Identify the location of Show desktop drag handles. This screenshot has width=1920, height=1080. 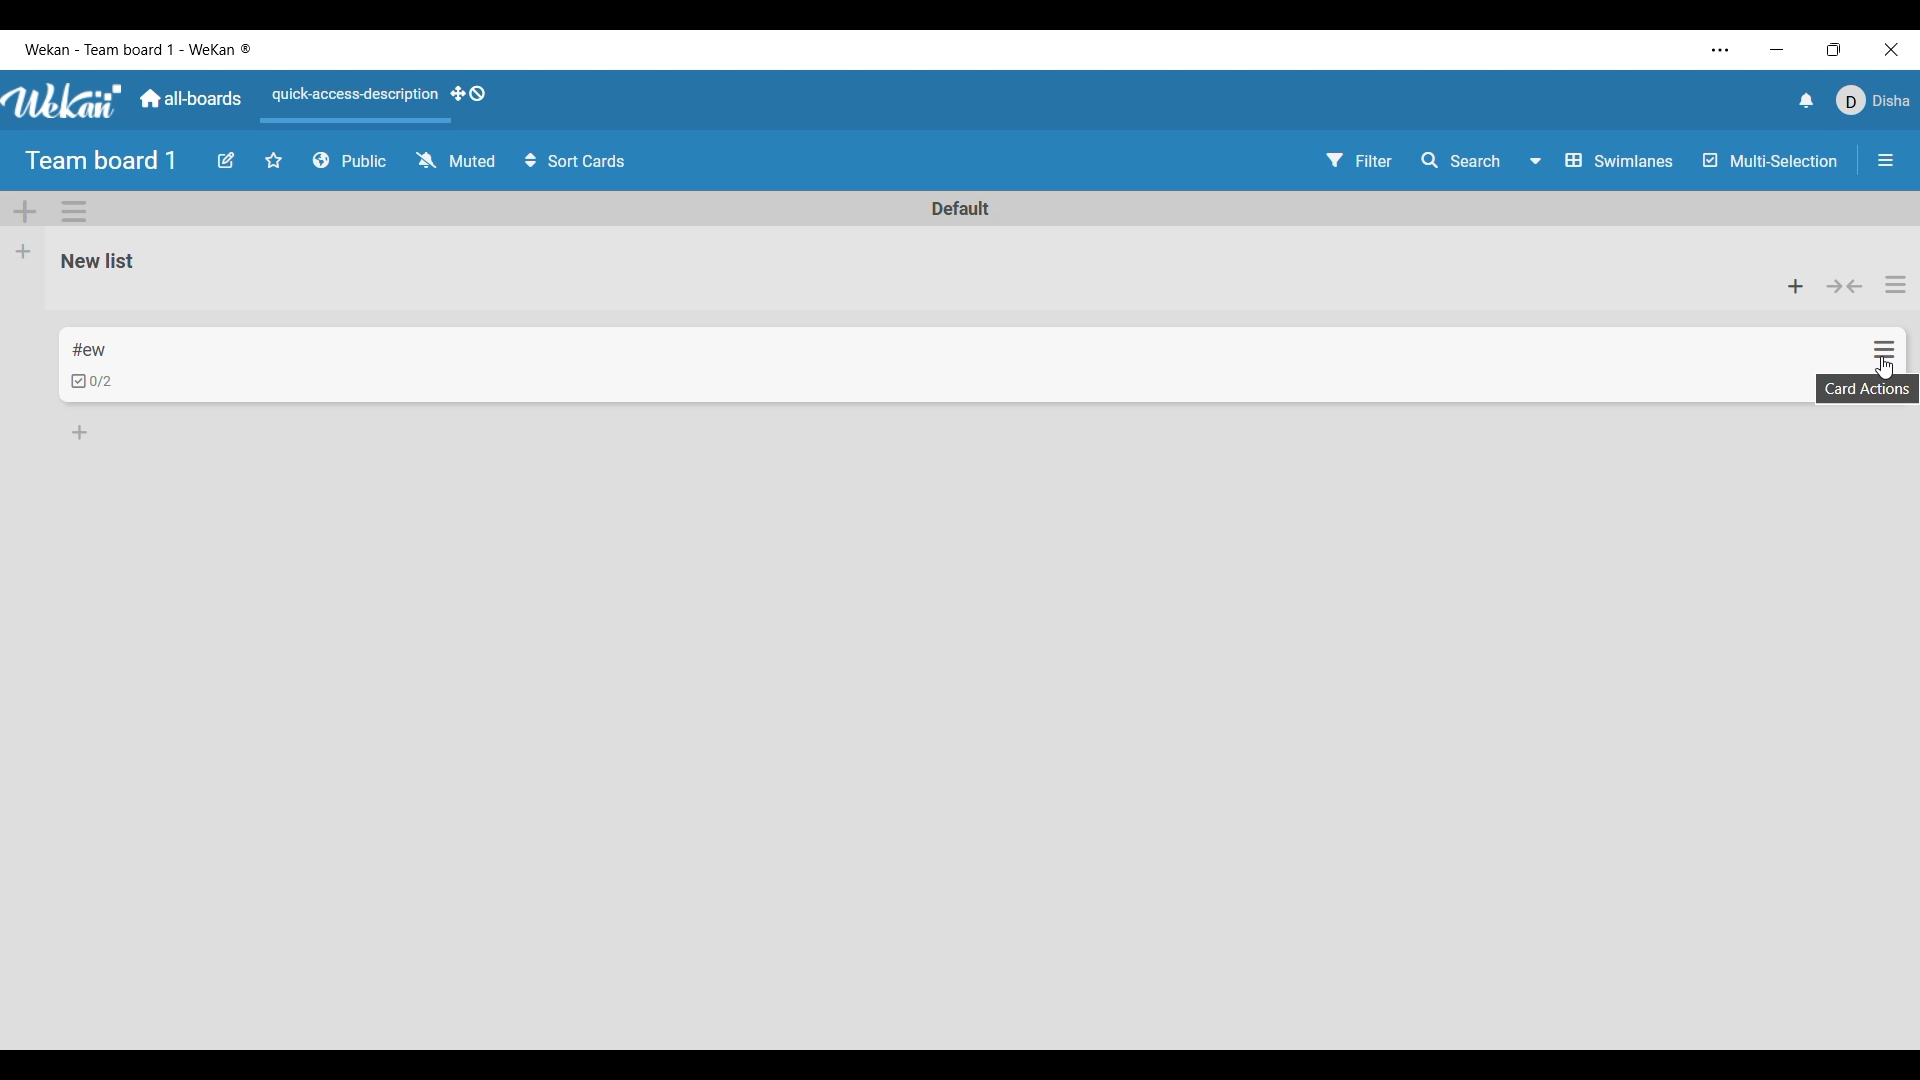
(468, 94).